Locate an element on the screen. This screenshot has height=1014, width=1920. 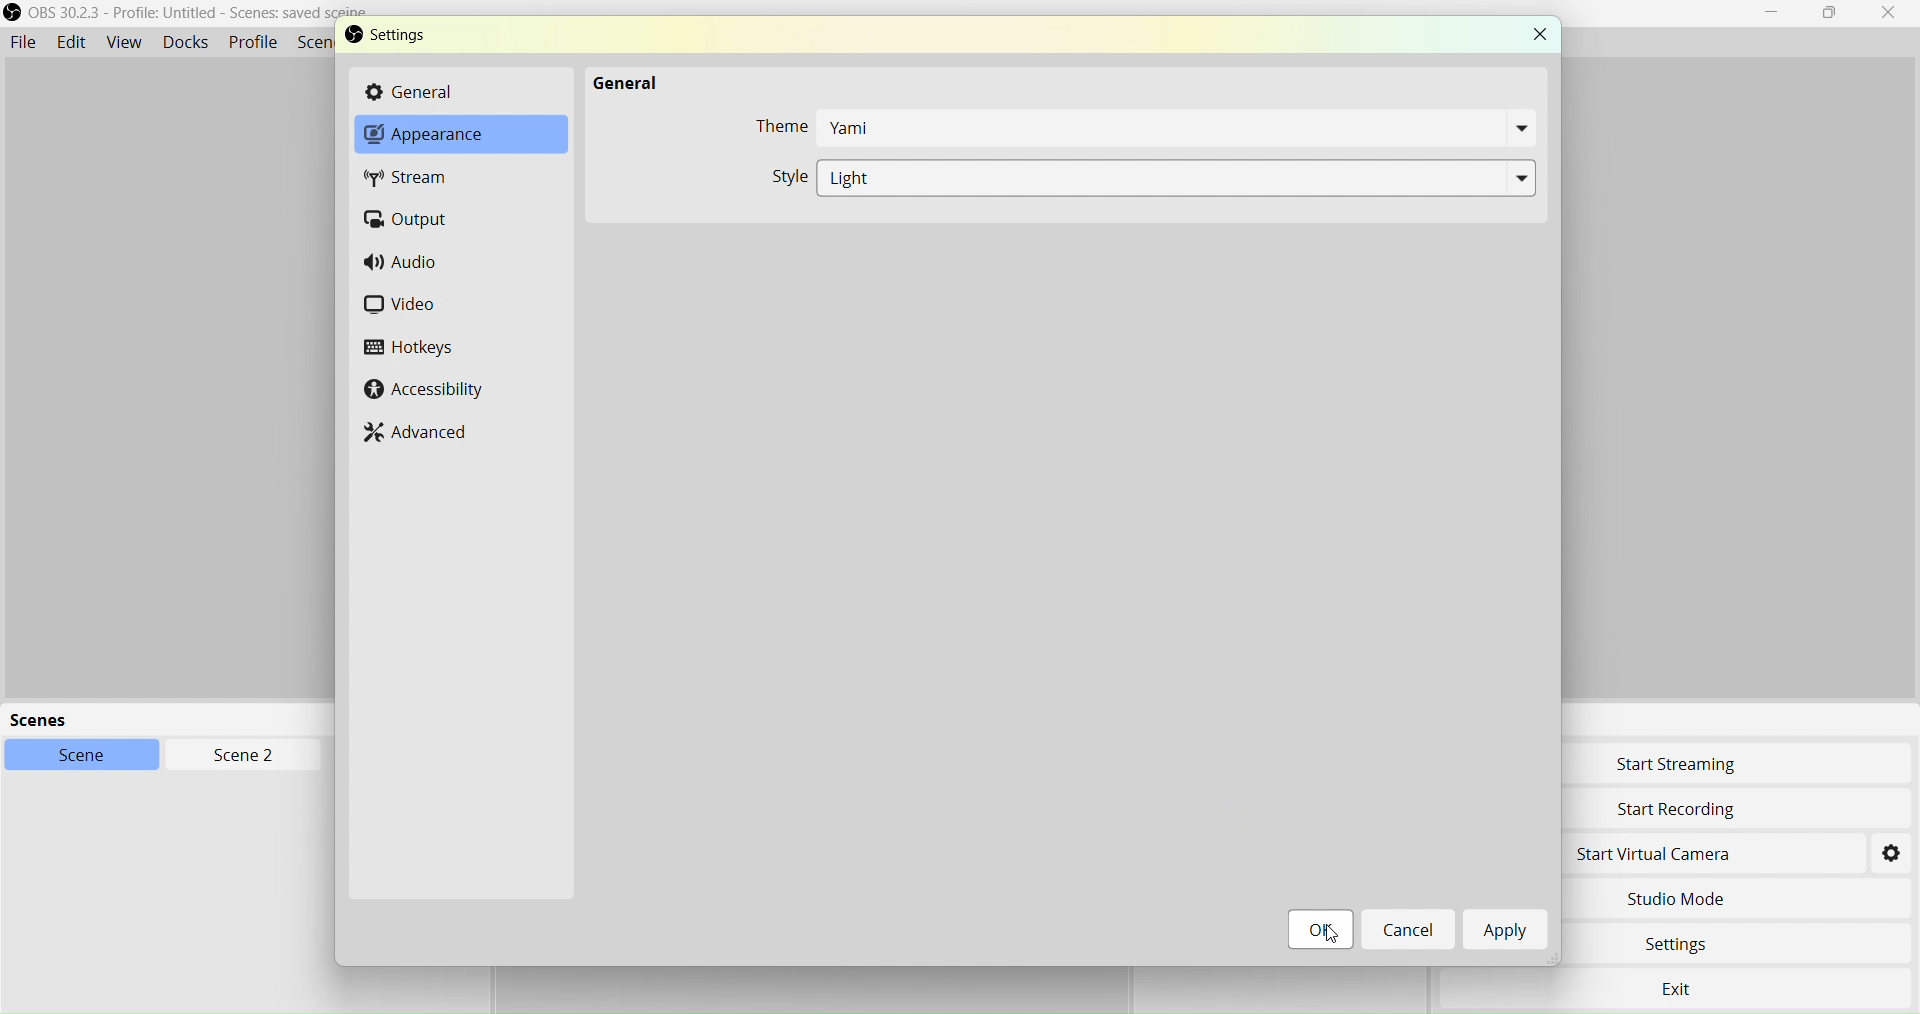
Stream is located at coordinates (427, 180).